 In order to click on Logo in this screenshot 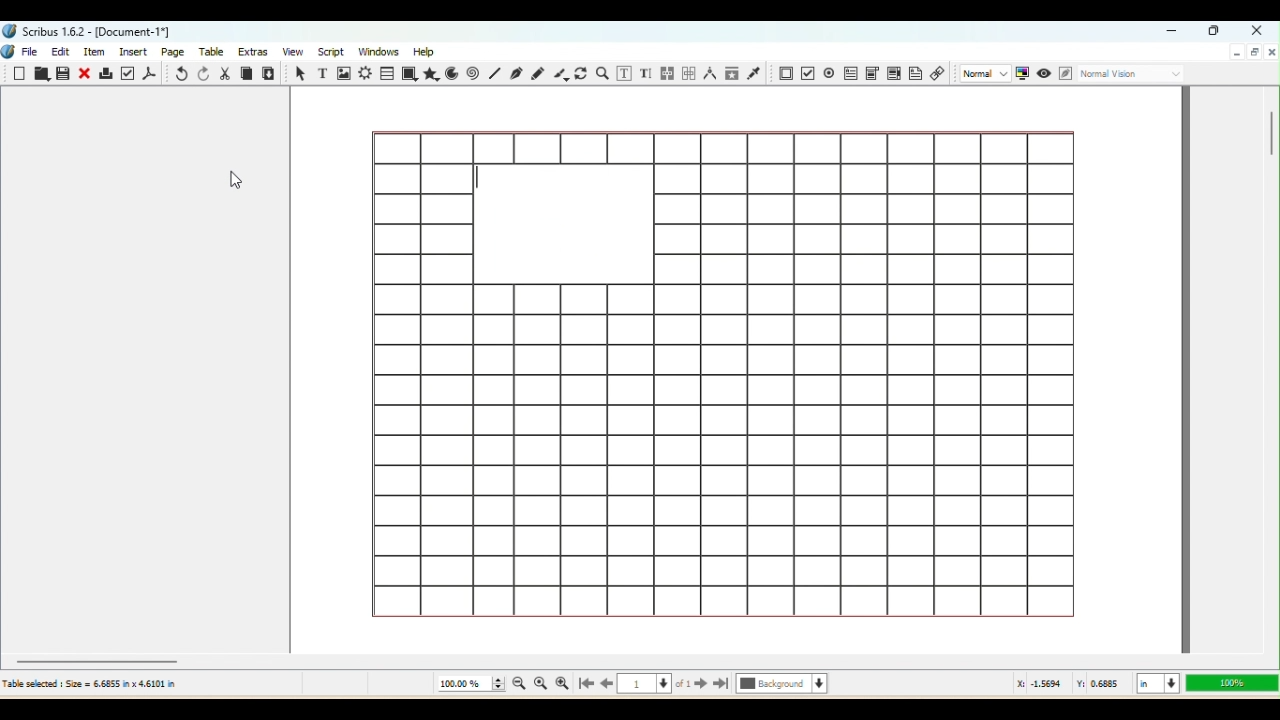, I will do `click(9, 53)`.